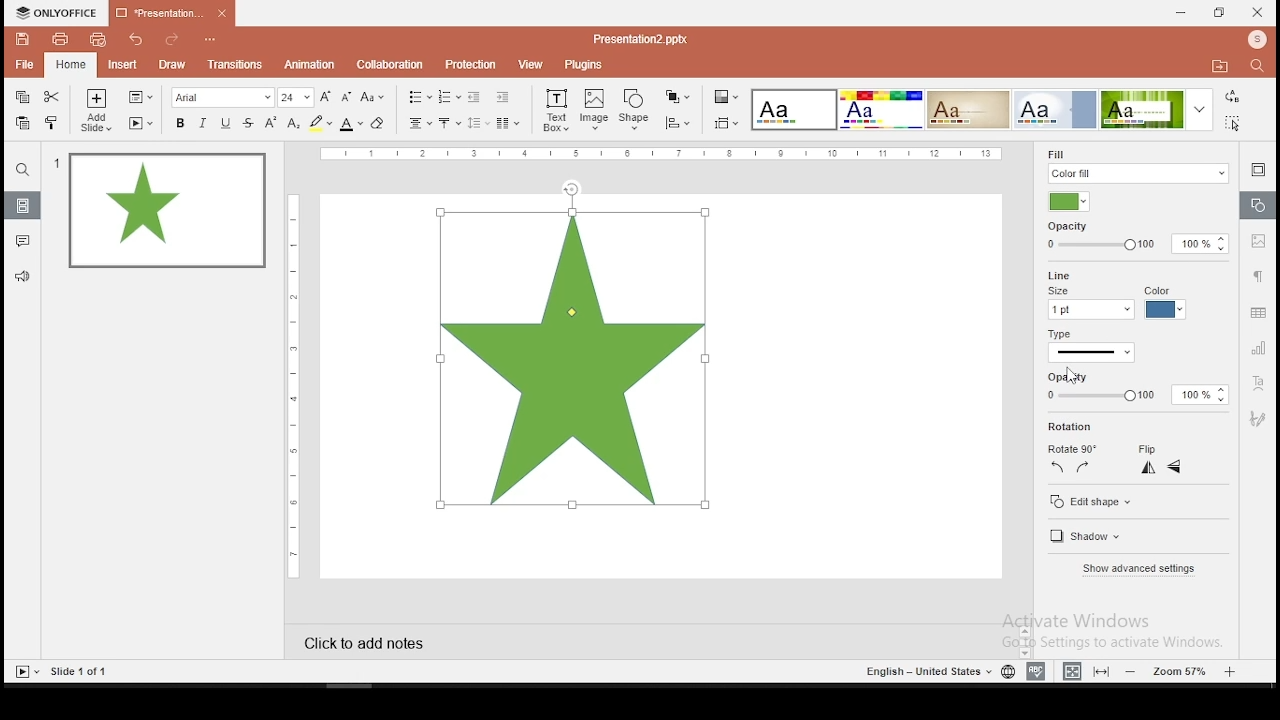 The height and width of the screenshot is (720, 1280). I want to click on flip vertical, so click(1175, 467).